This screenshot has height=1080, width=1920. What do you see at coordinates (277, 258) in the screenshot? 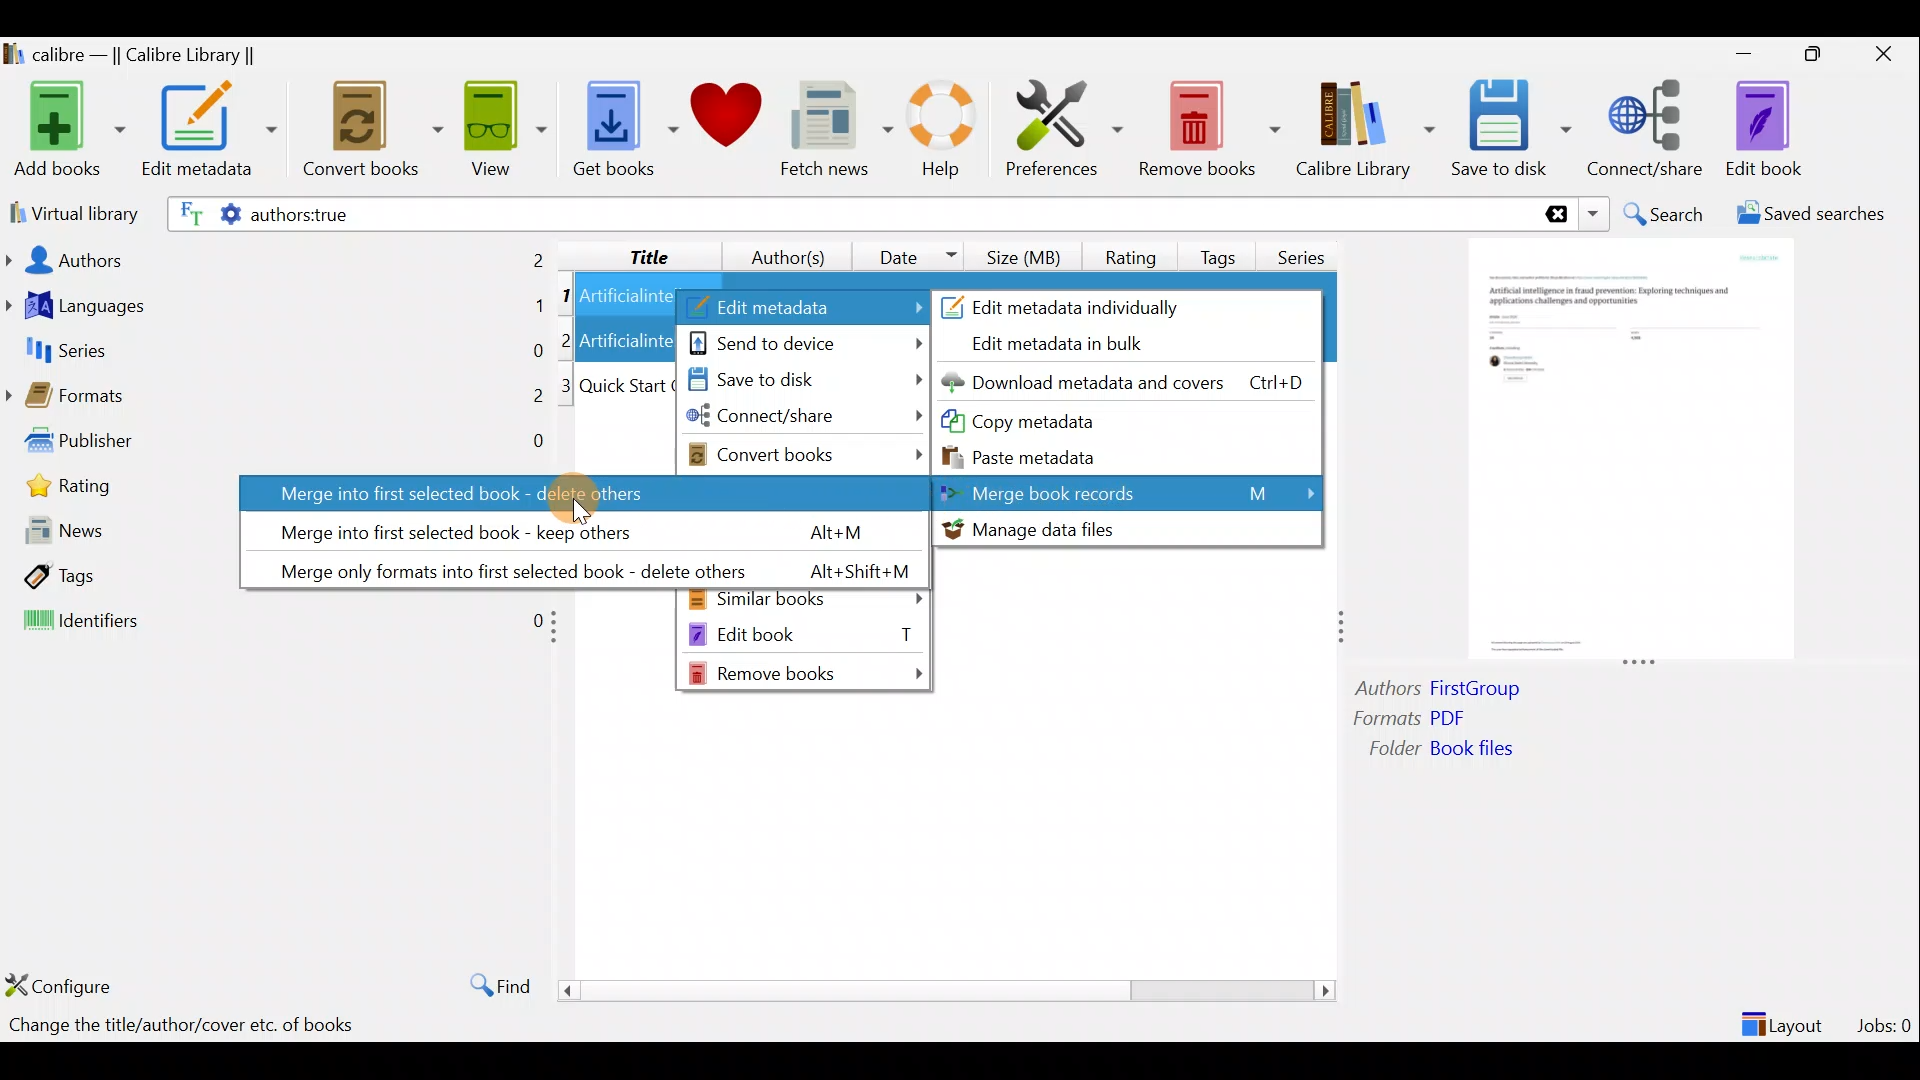
I see `Authors` at bounding box center [277, 258].